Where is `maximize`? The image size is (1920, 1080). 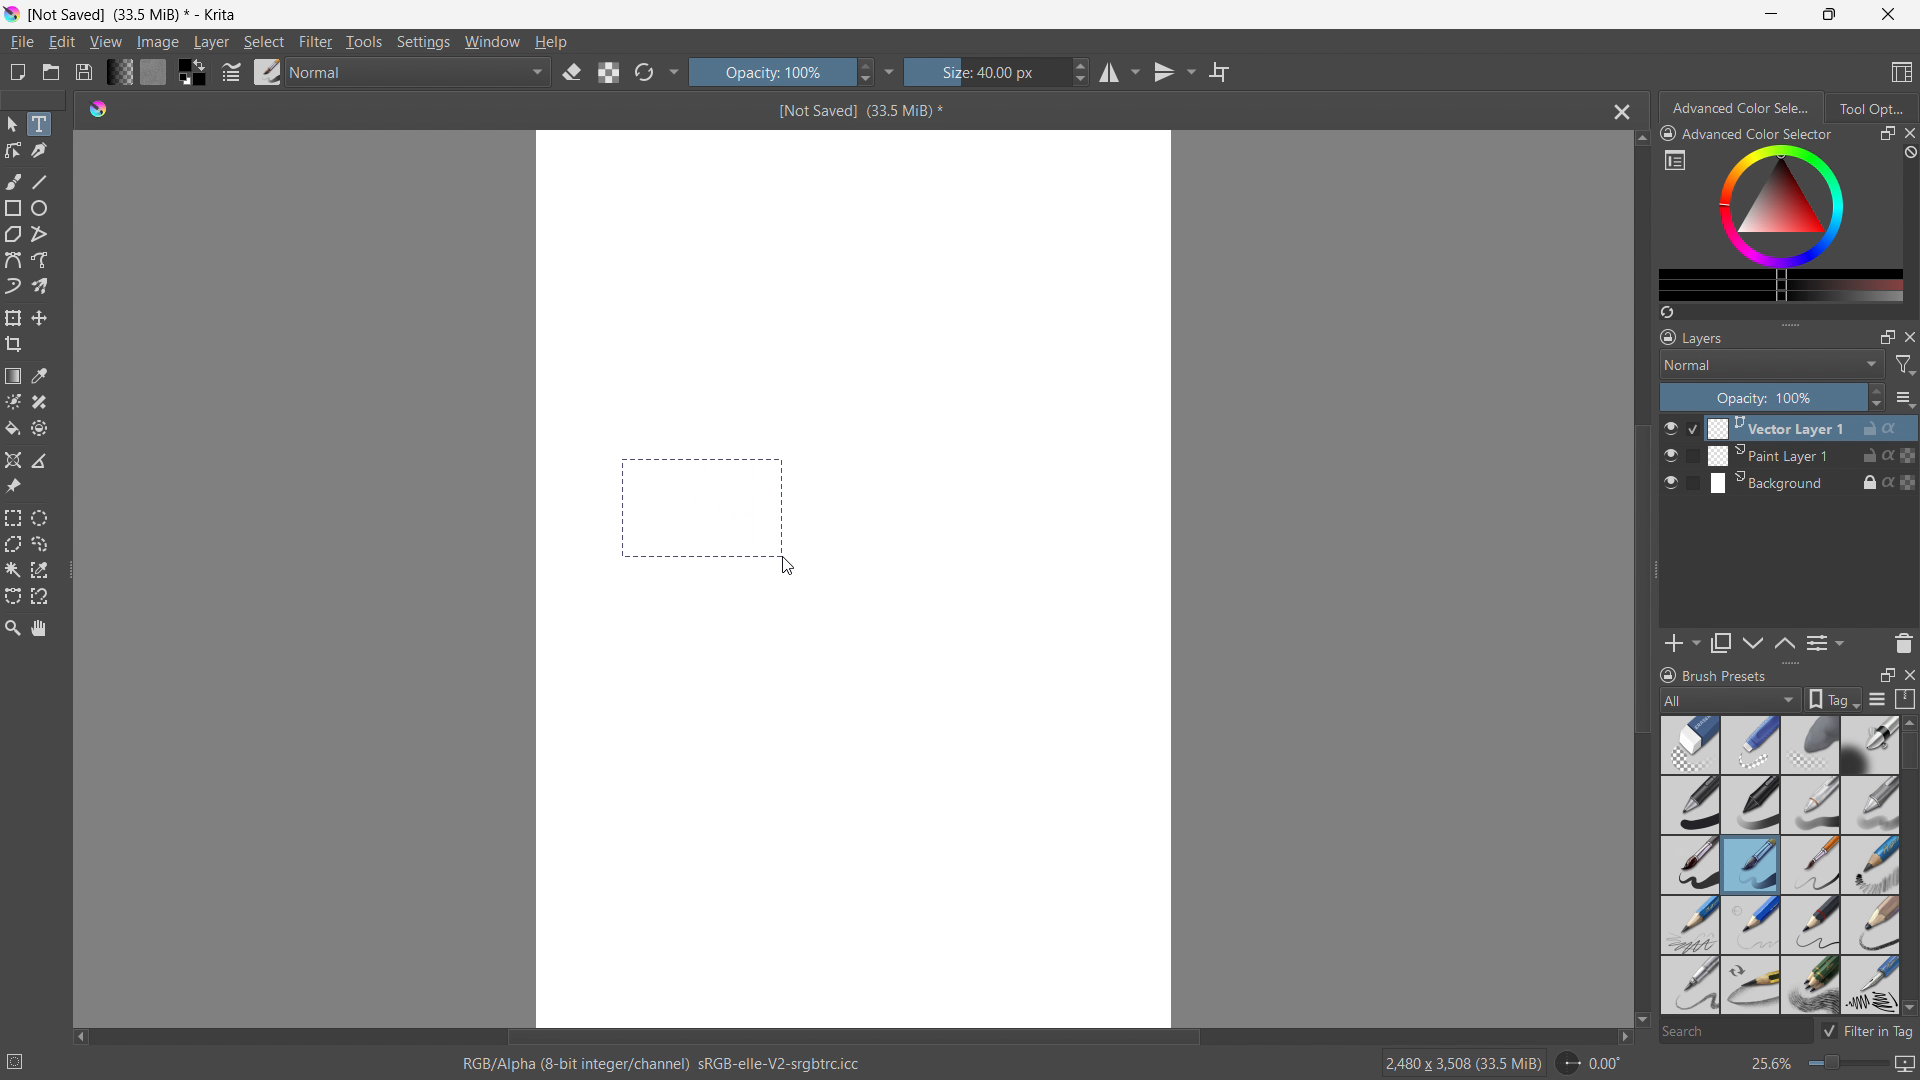 maximize is located at coordinates (1886, 134).